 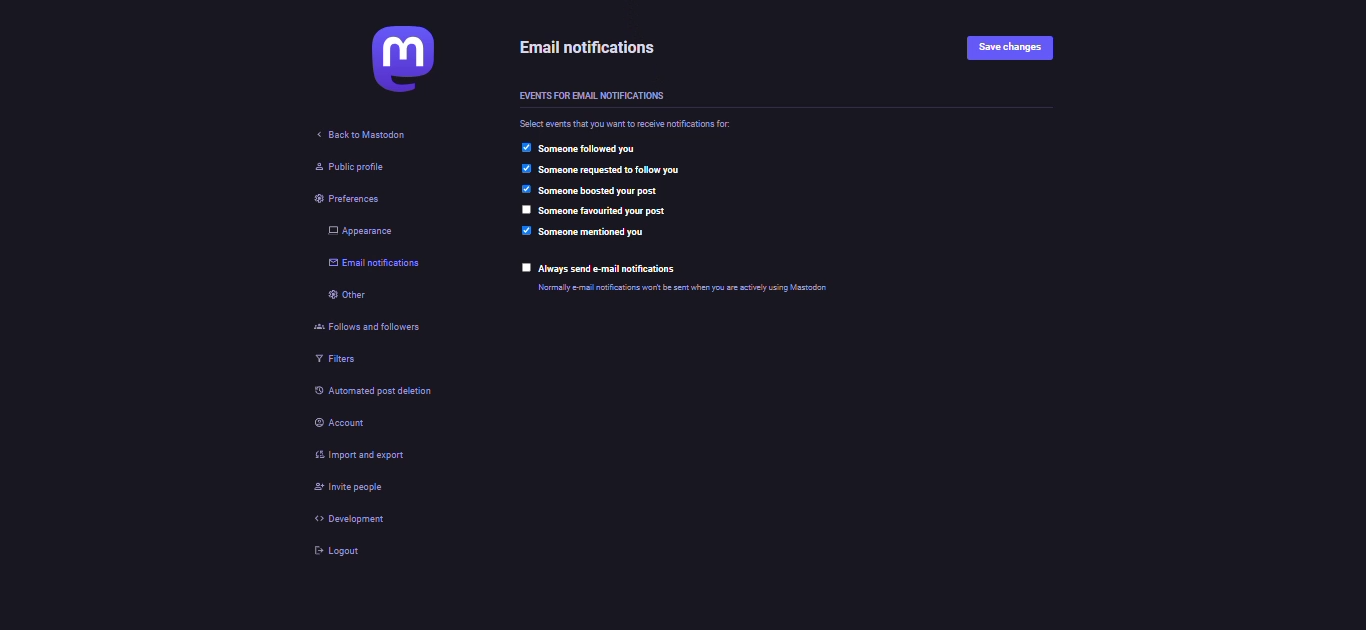 What do you see at coordinates (528, 209) in the screenshot?
I see `click to enable` at bounding box center [528, 209].